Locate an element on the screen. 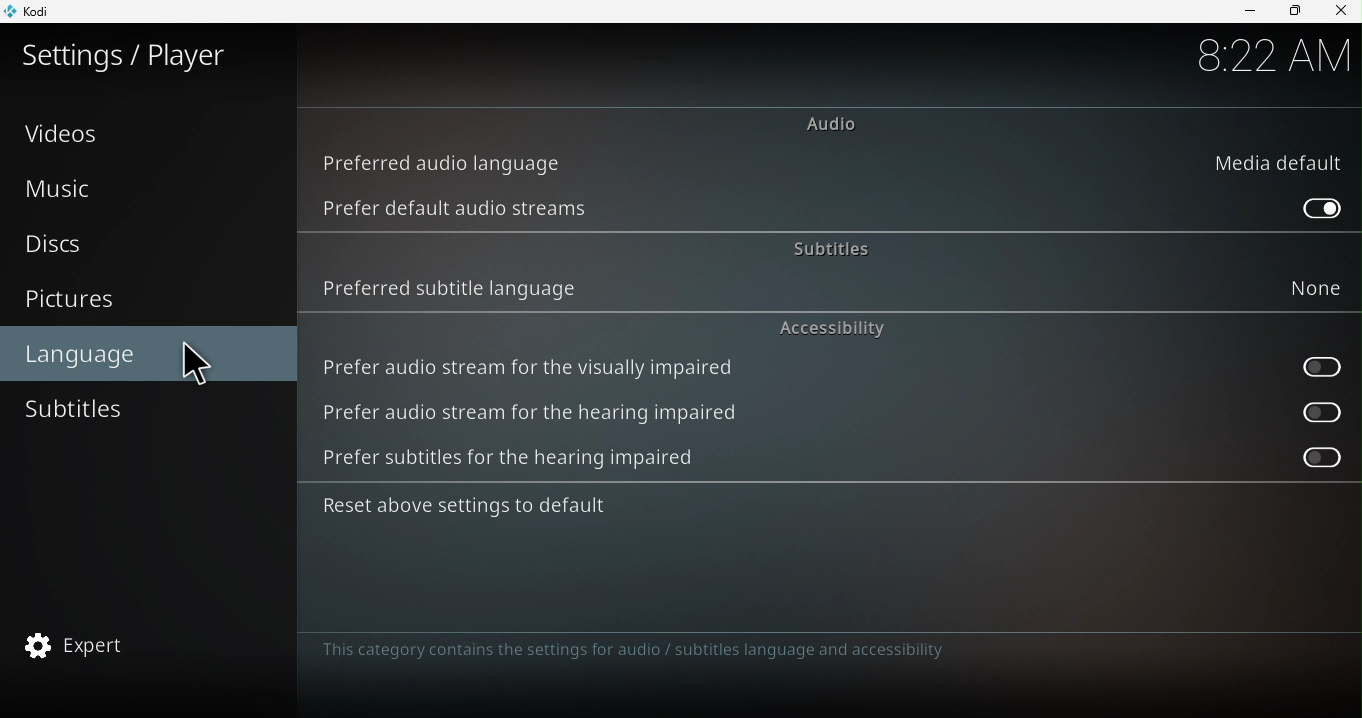 This screenshot has width=1362, height=718. 8:22 AM is located at coordinates (1271, 56).